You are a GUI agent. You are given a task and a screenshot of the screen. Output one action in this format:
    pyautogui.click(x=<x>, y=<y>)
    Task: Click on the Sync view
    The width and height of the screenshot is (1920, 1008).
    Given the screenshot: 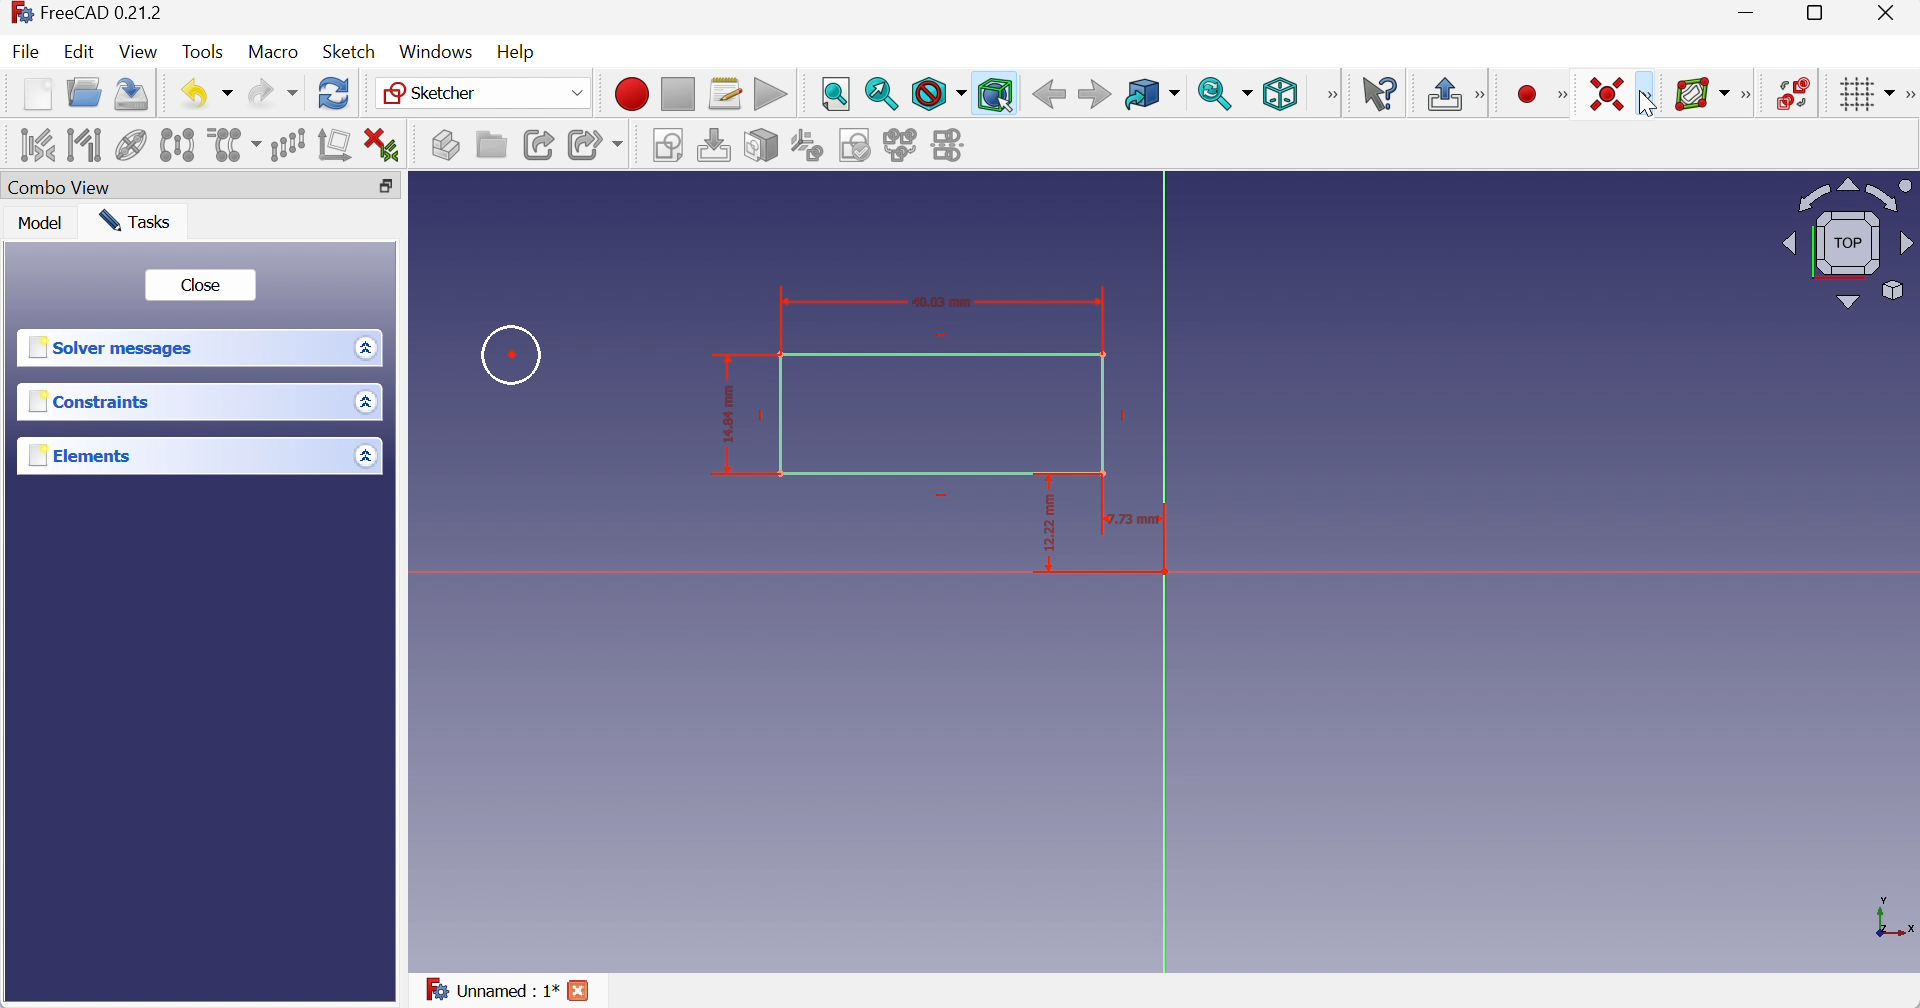 What is the action you would take?
    pyautogui.click(x=1226, y=94)
    